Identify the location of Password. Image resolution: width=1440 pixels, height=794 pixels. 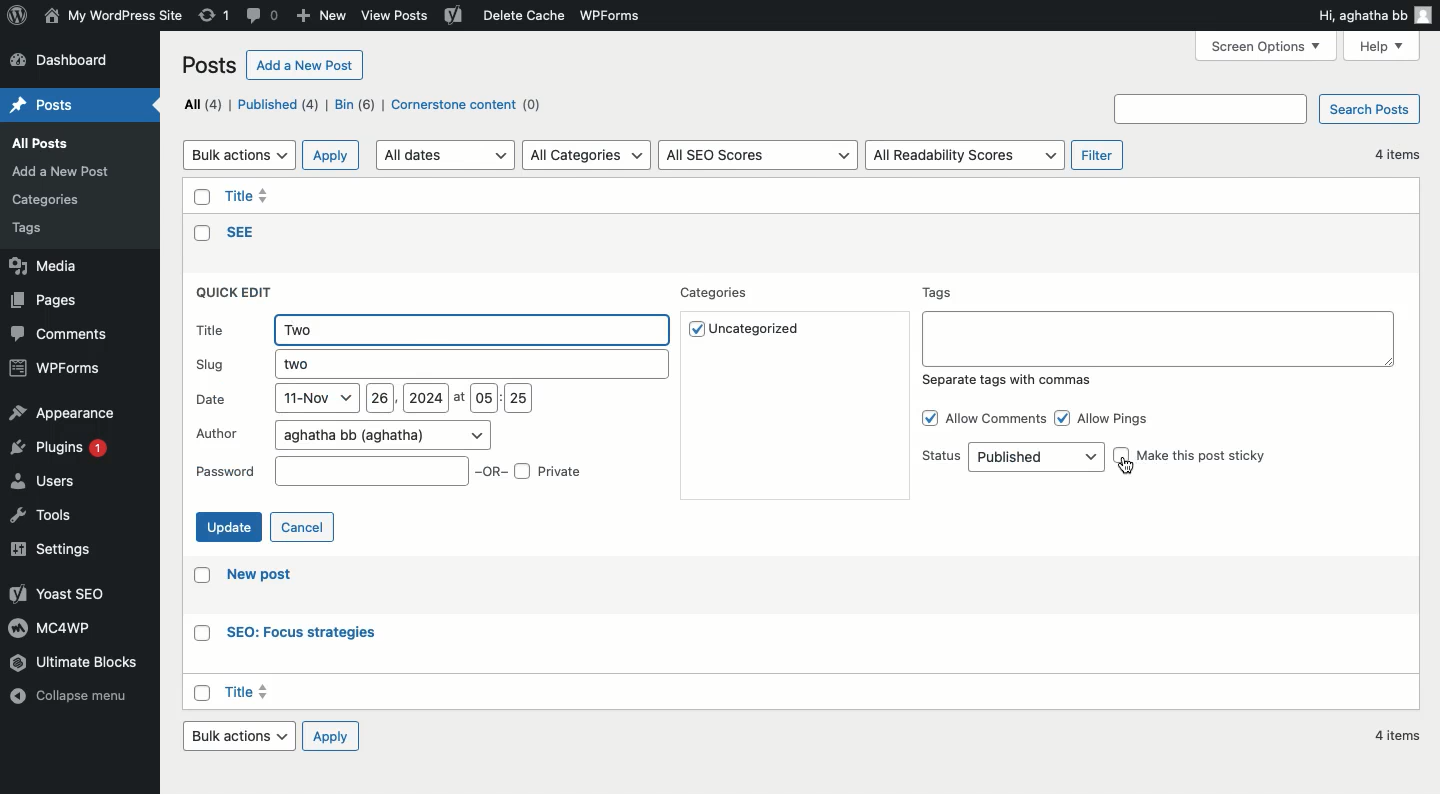
(329, 472).